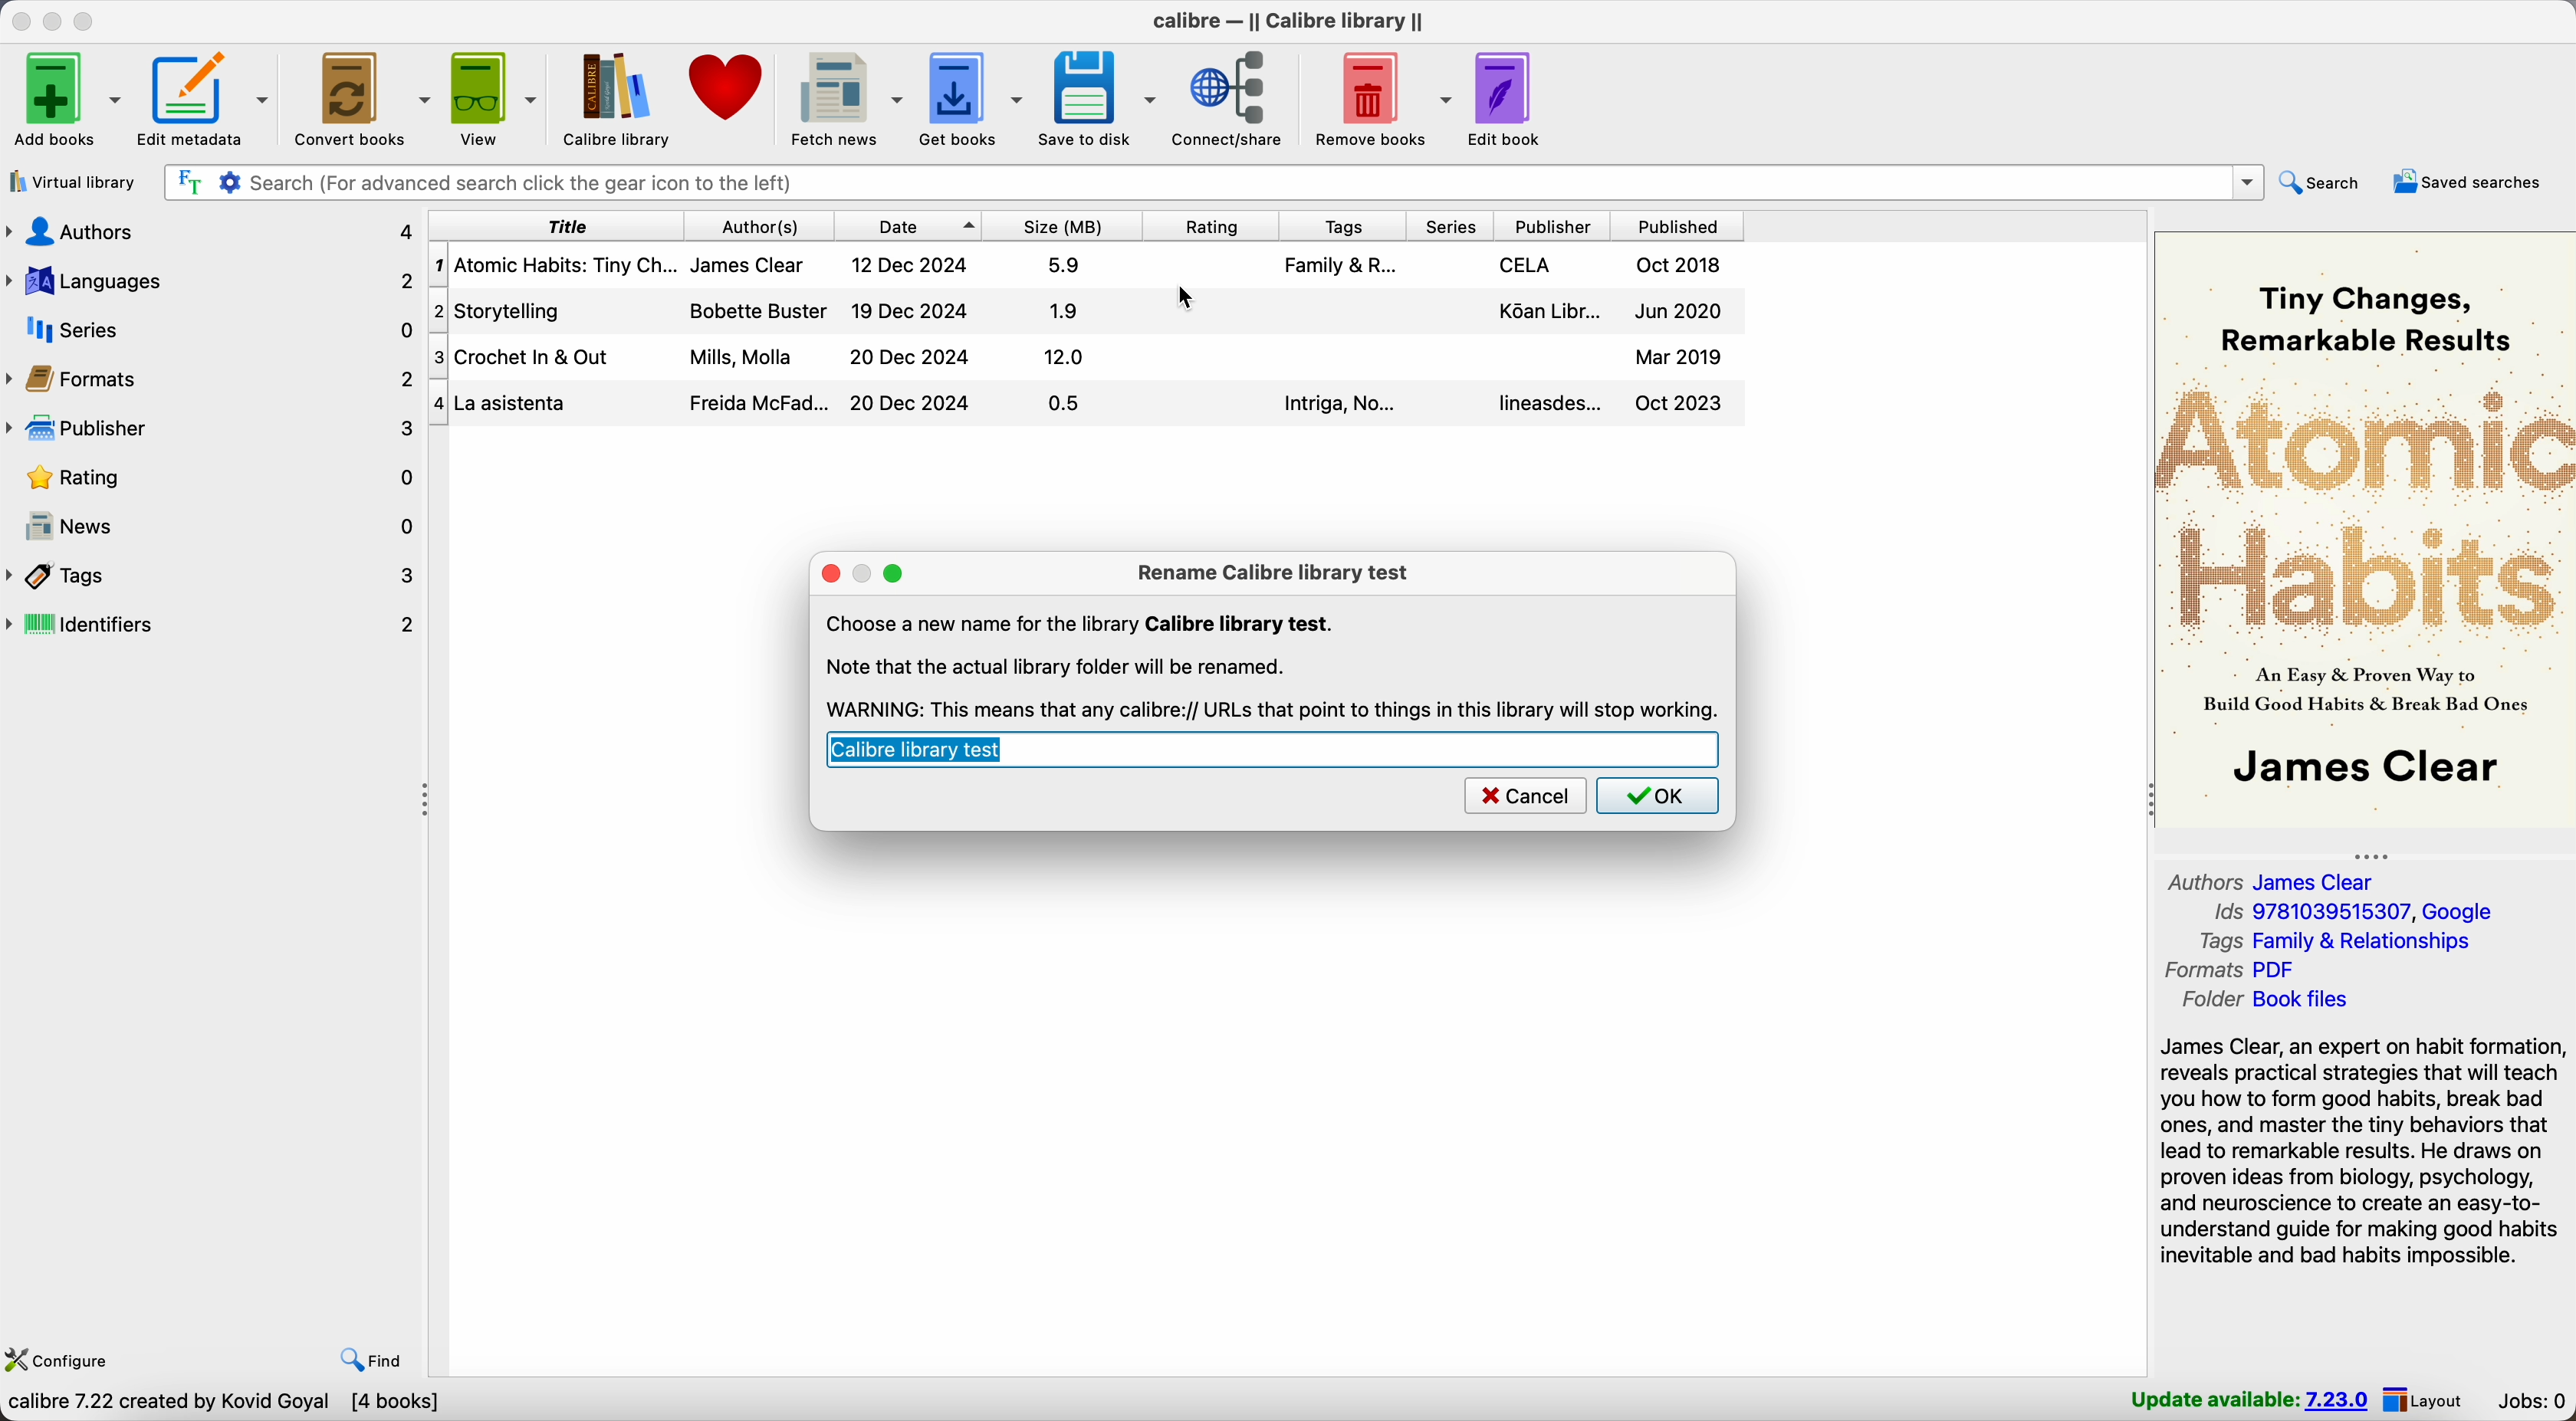  I want to click on series, so click(1450, 227).